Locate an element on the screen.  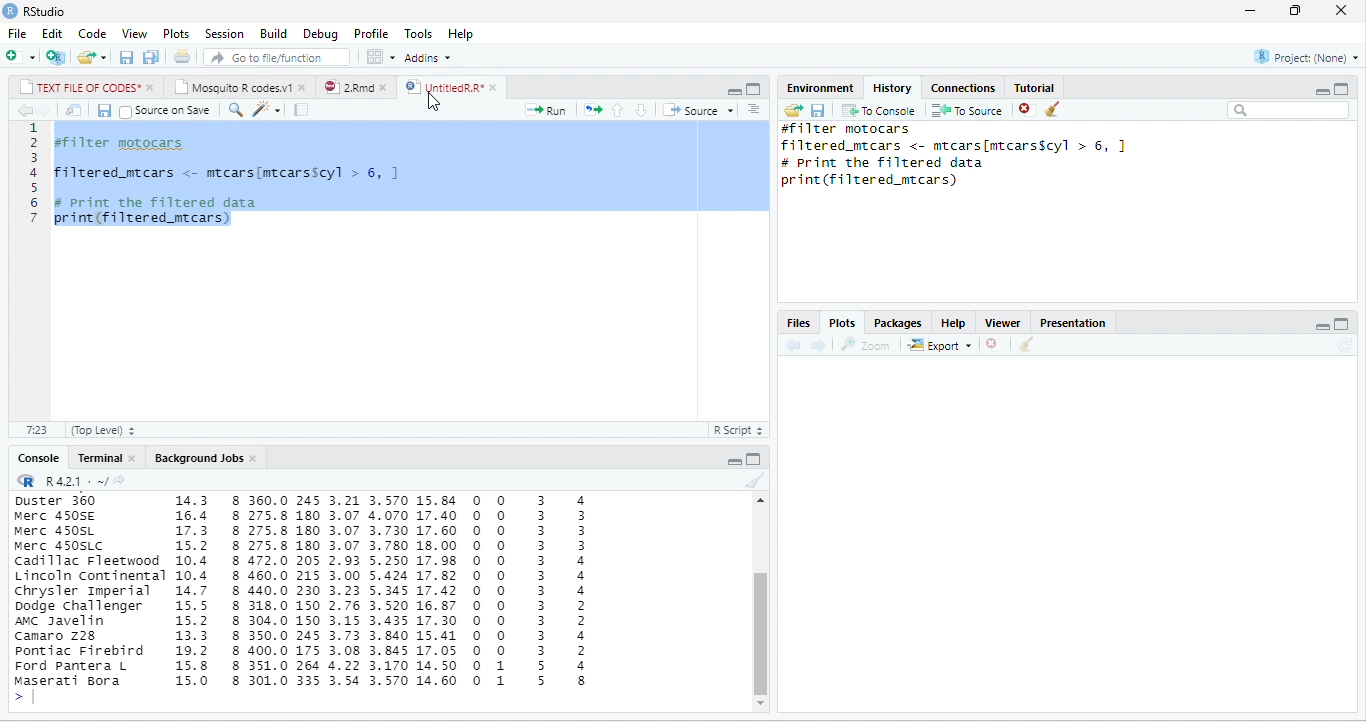
3.570  4.070  3.730  3.780  5.250  5.424  5.345  3.520  3.435  3.840  3.845  3.170  3.570 is located at coordinates (388, 591).